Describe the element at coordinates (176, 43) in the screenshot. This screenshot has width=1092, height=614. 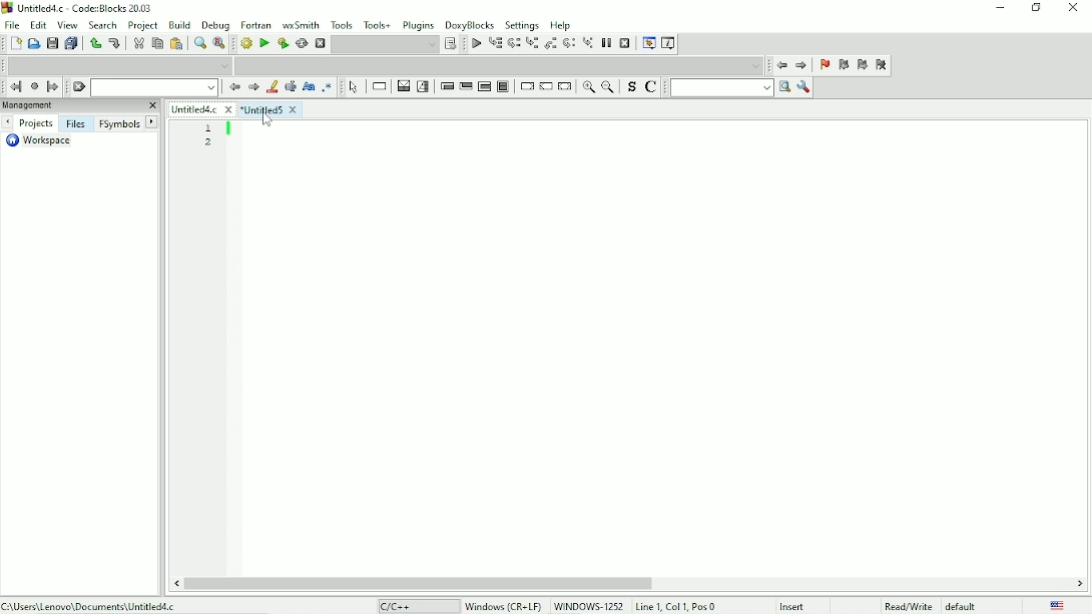
I see `Paste` at that location.